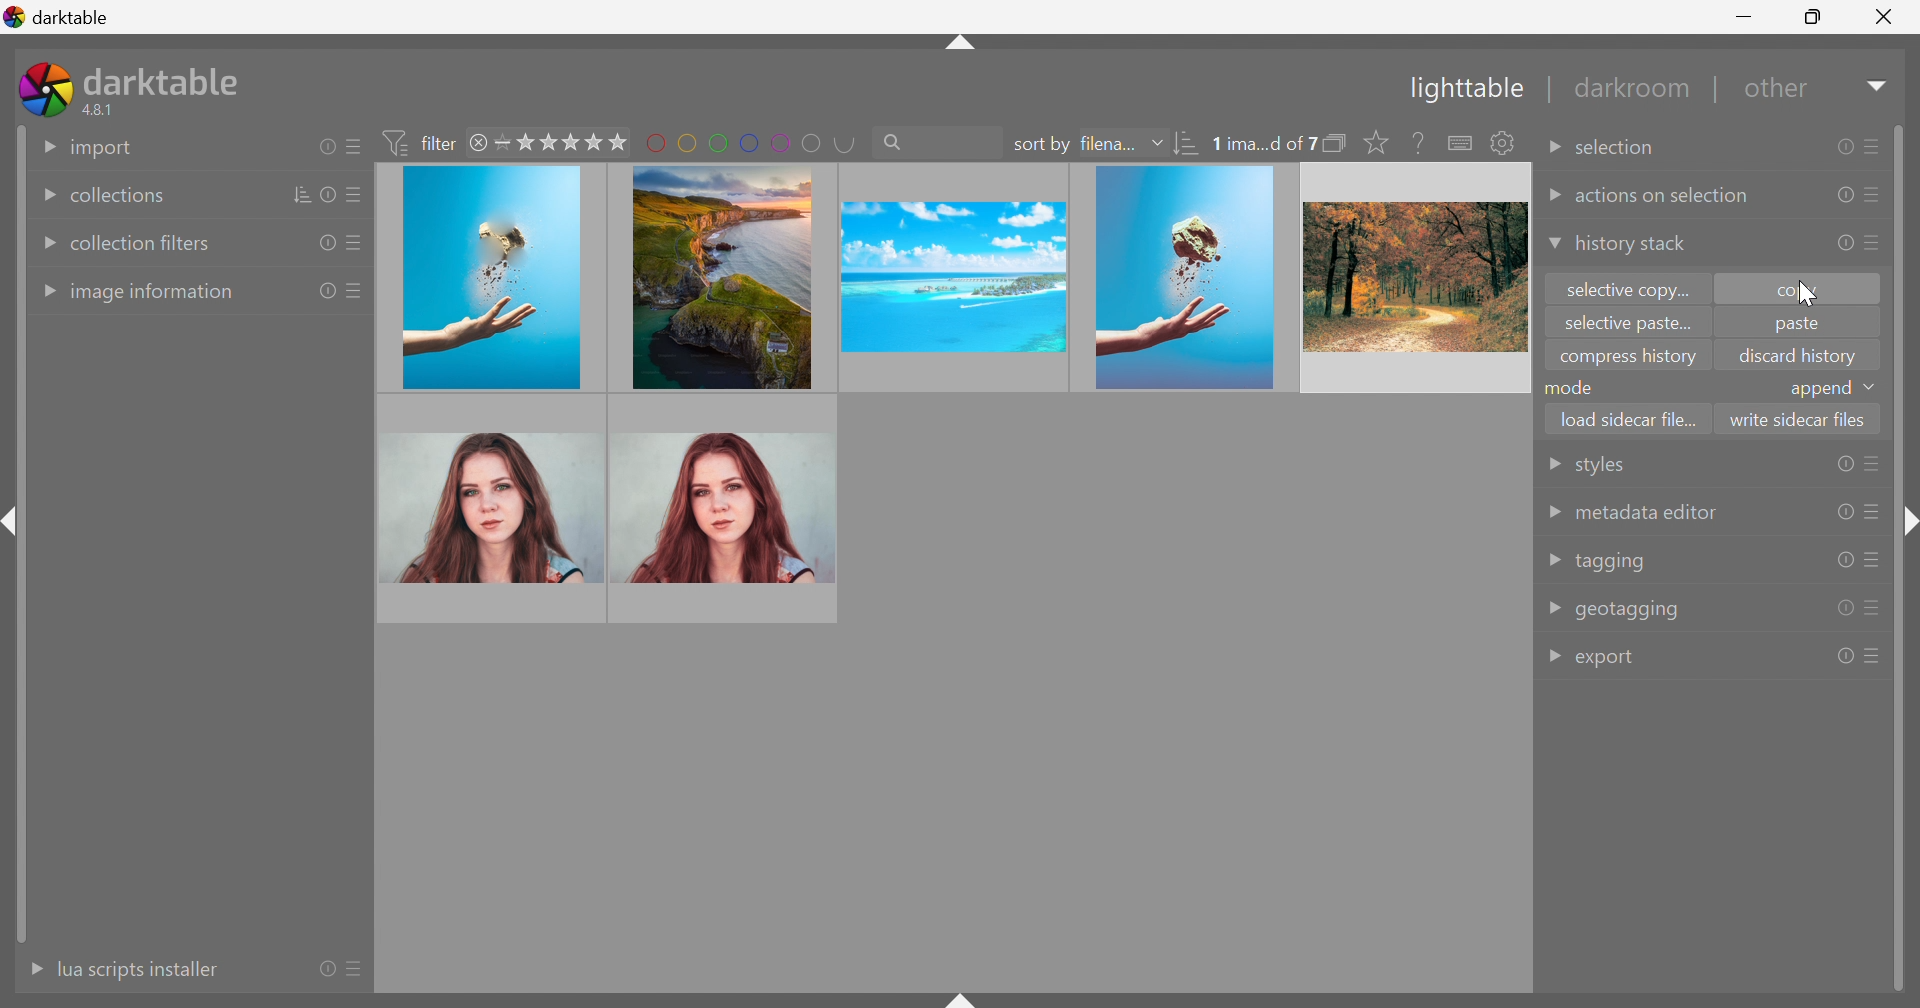  Describe the element at coordinates (563, 142) in the screenshot. I see `range rating` at that location.